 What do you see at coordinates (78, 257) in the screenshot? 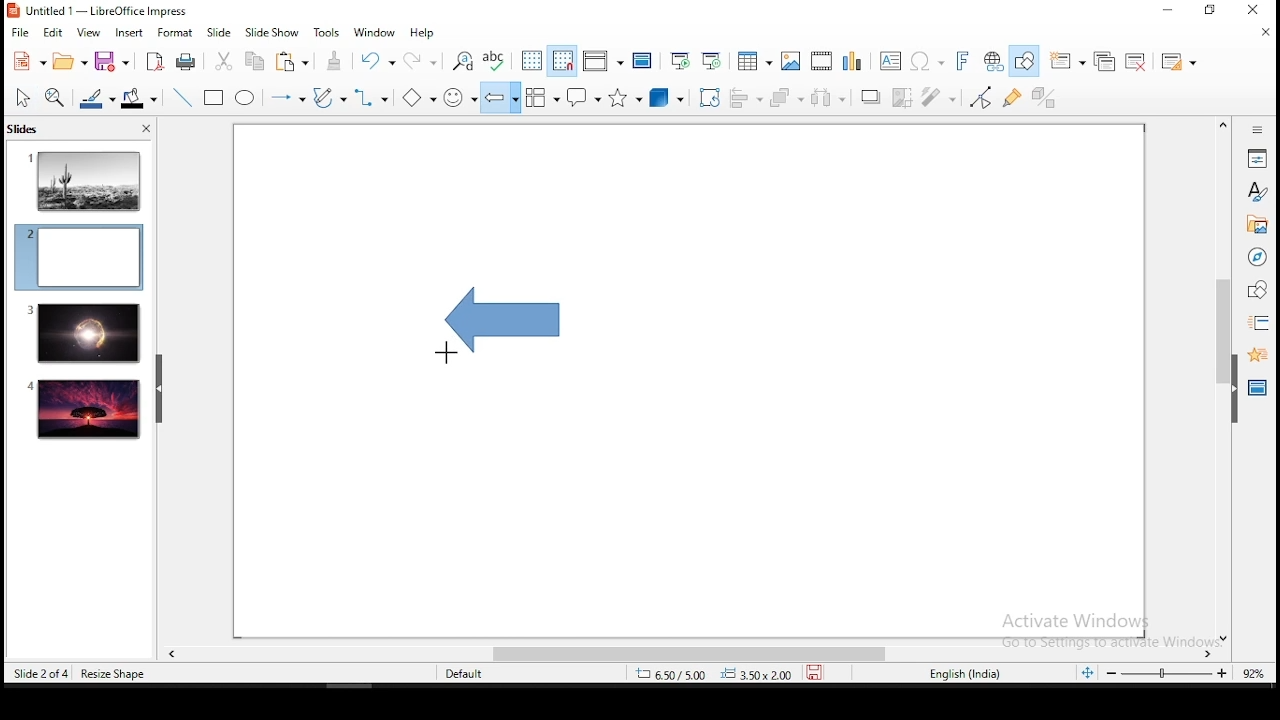
I see `slide 2` at bounding box center [78, 257].